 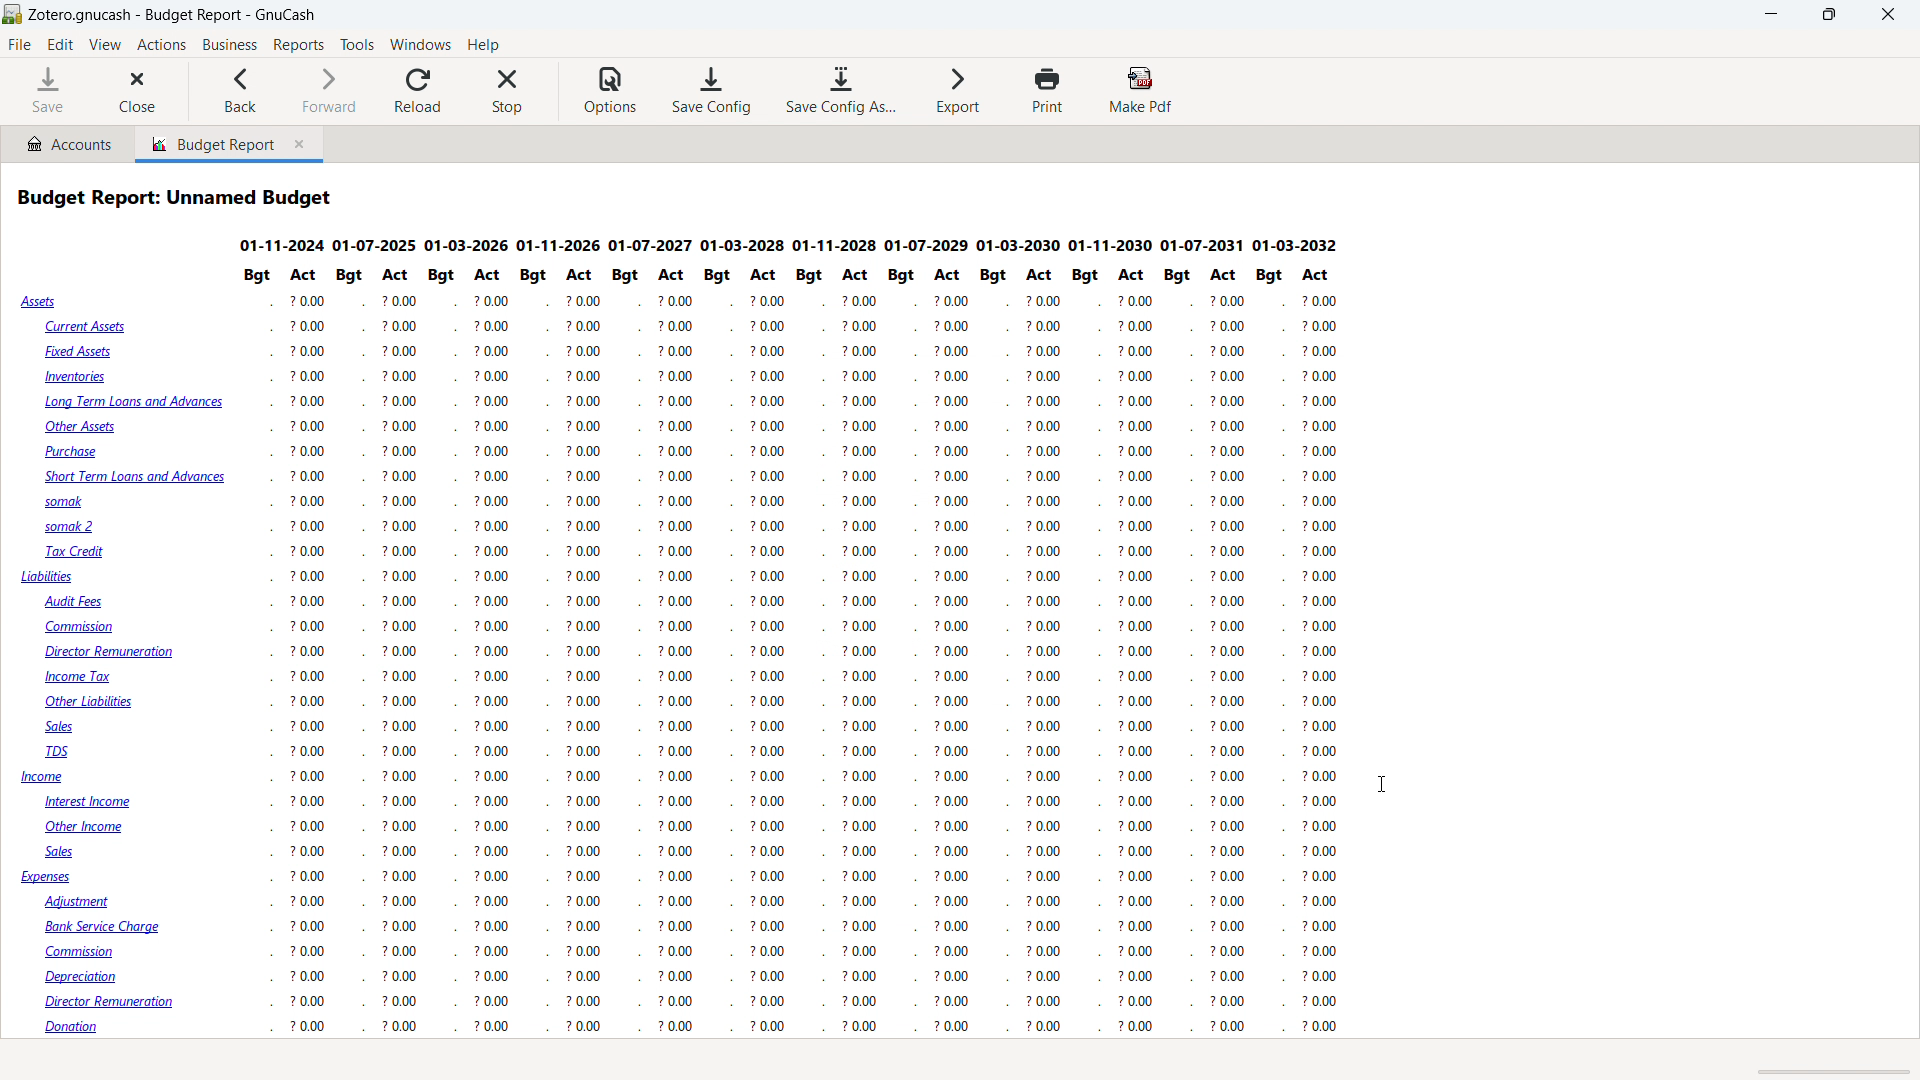 What do you see at coordinates (86, 901) in the screenshot?
I see `Adjustment` at bounding box center [86, 901].